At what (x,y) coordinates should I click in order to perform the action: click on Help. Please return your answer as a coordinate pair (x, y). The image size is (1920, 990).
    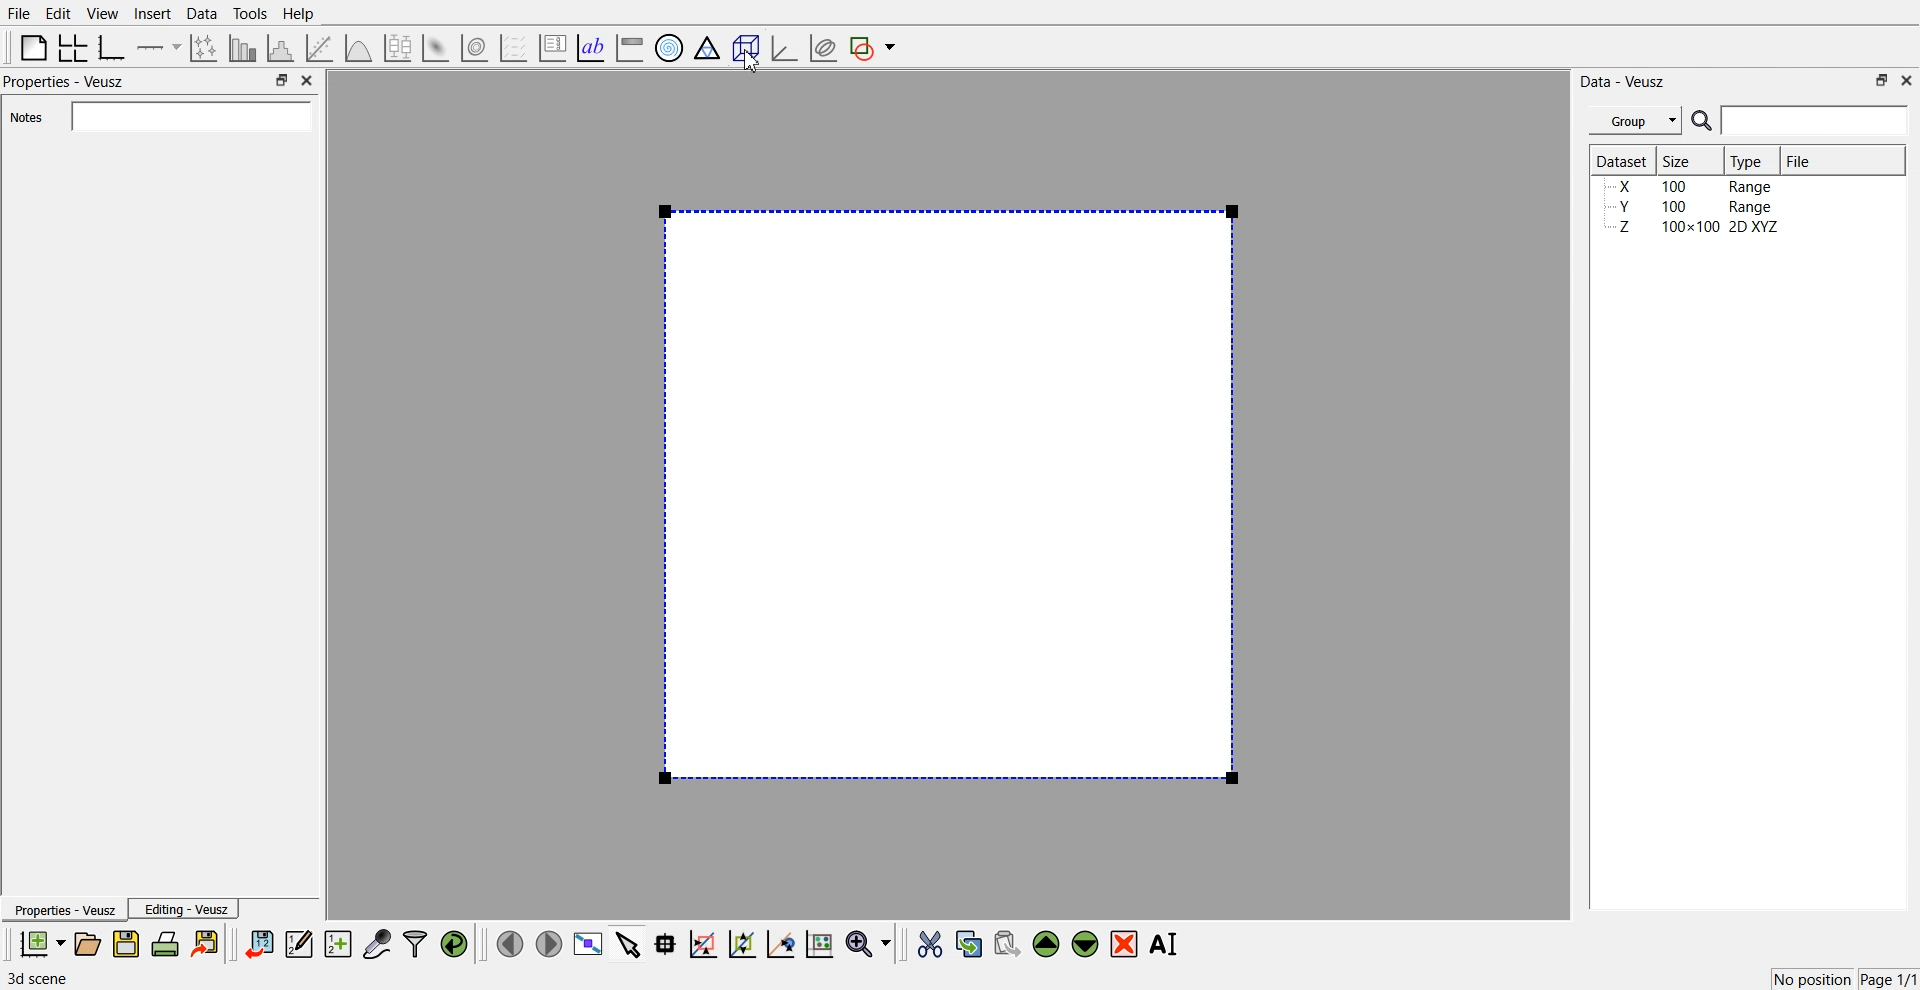
    Looking at the image, I should click on (299, 14).